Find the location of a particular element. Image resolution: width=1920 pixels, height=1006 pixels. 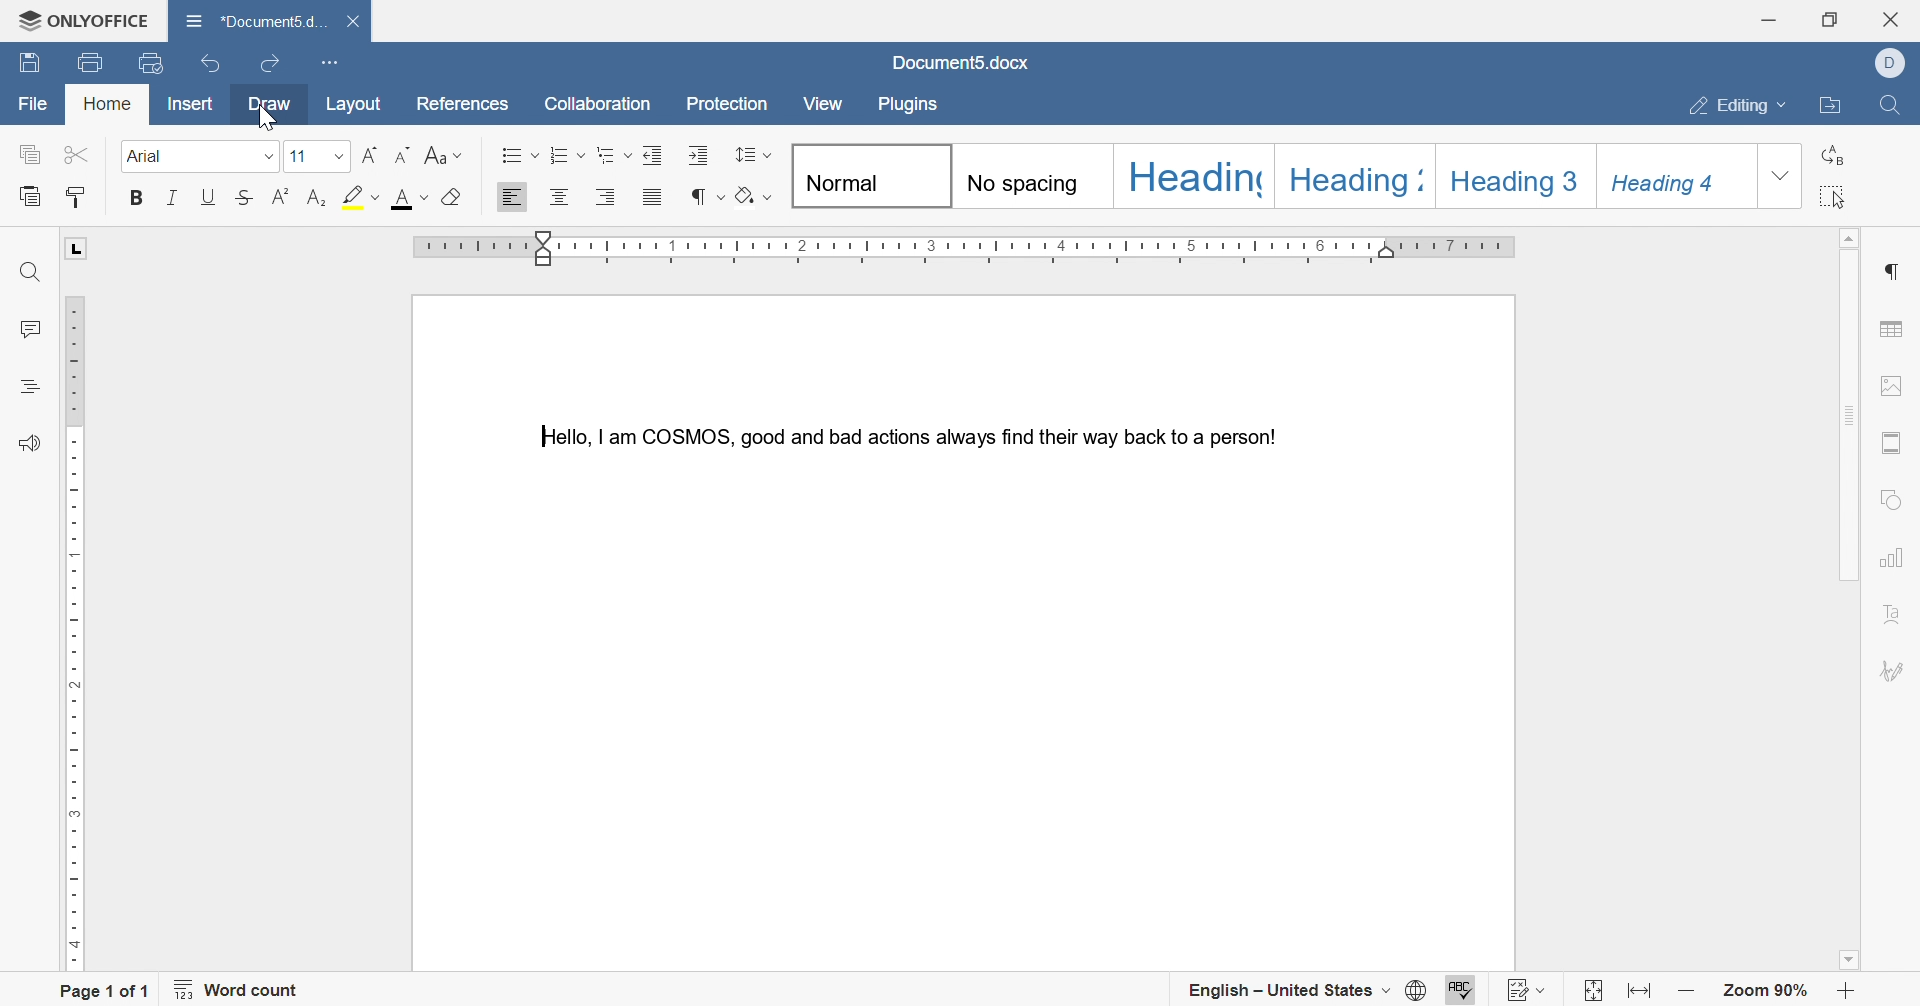

close is located at coordinates (1898, 17).